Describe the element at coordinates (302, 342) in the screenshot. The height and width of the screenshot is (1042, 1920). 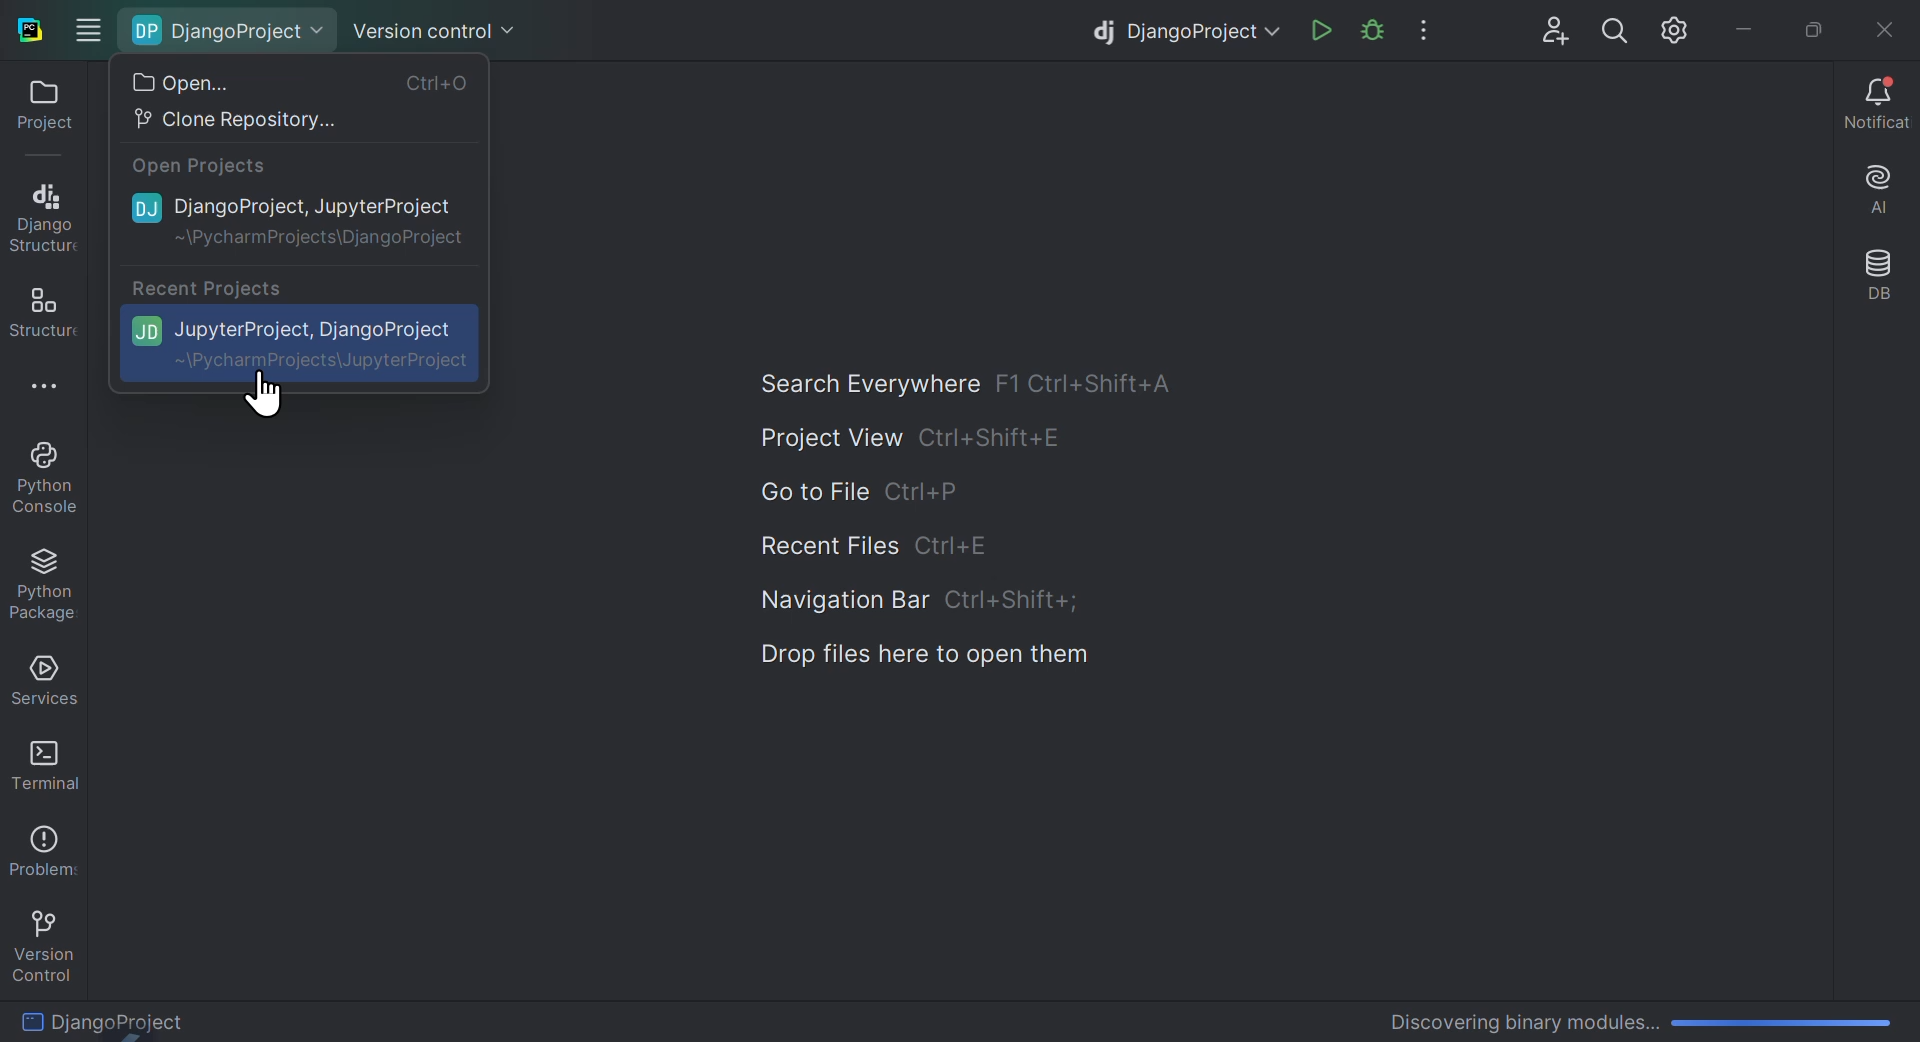
I see `Jupiter project Django Project` at that location.